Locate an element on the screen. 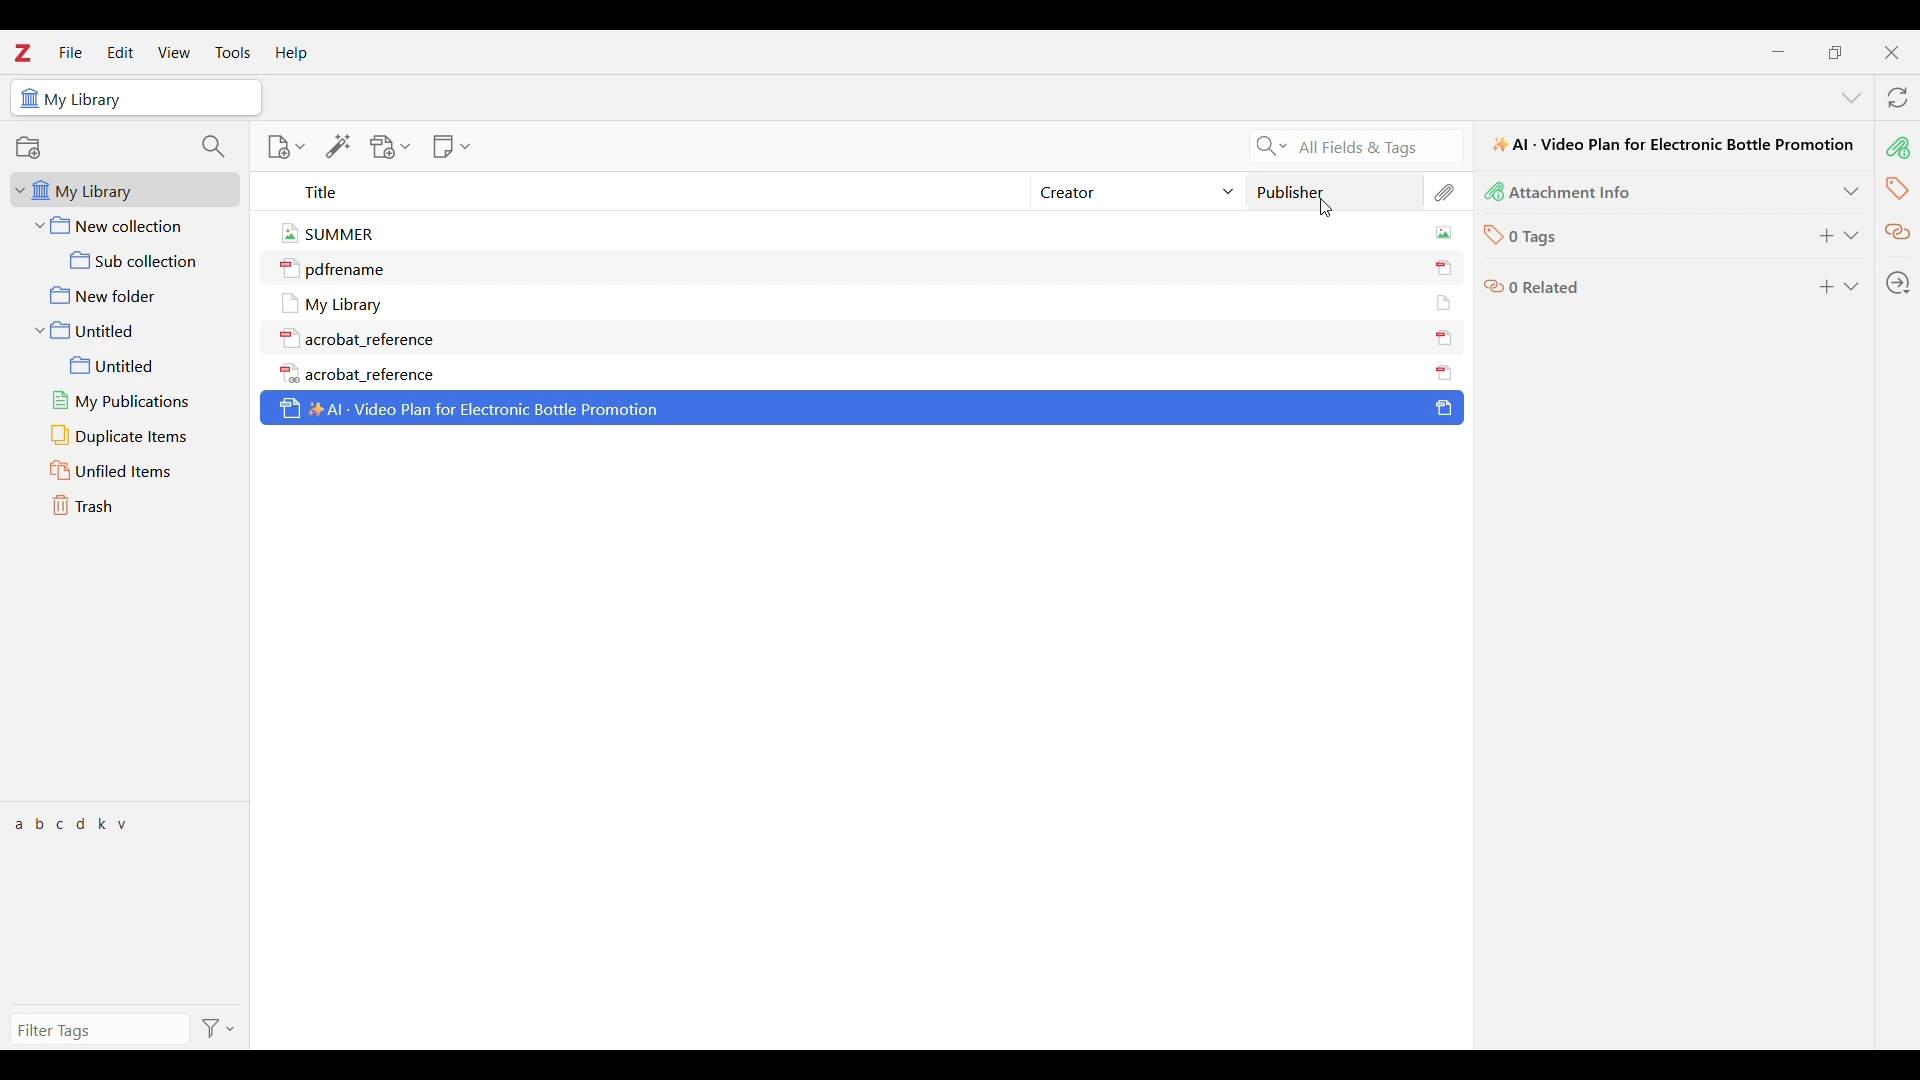 Image resolution: width=1920 pixels, height=1080 pixels. icon is located at coordinates (1445, 233).